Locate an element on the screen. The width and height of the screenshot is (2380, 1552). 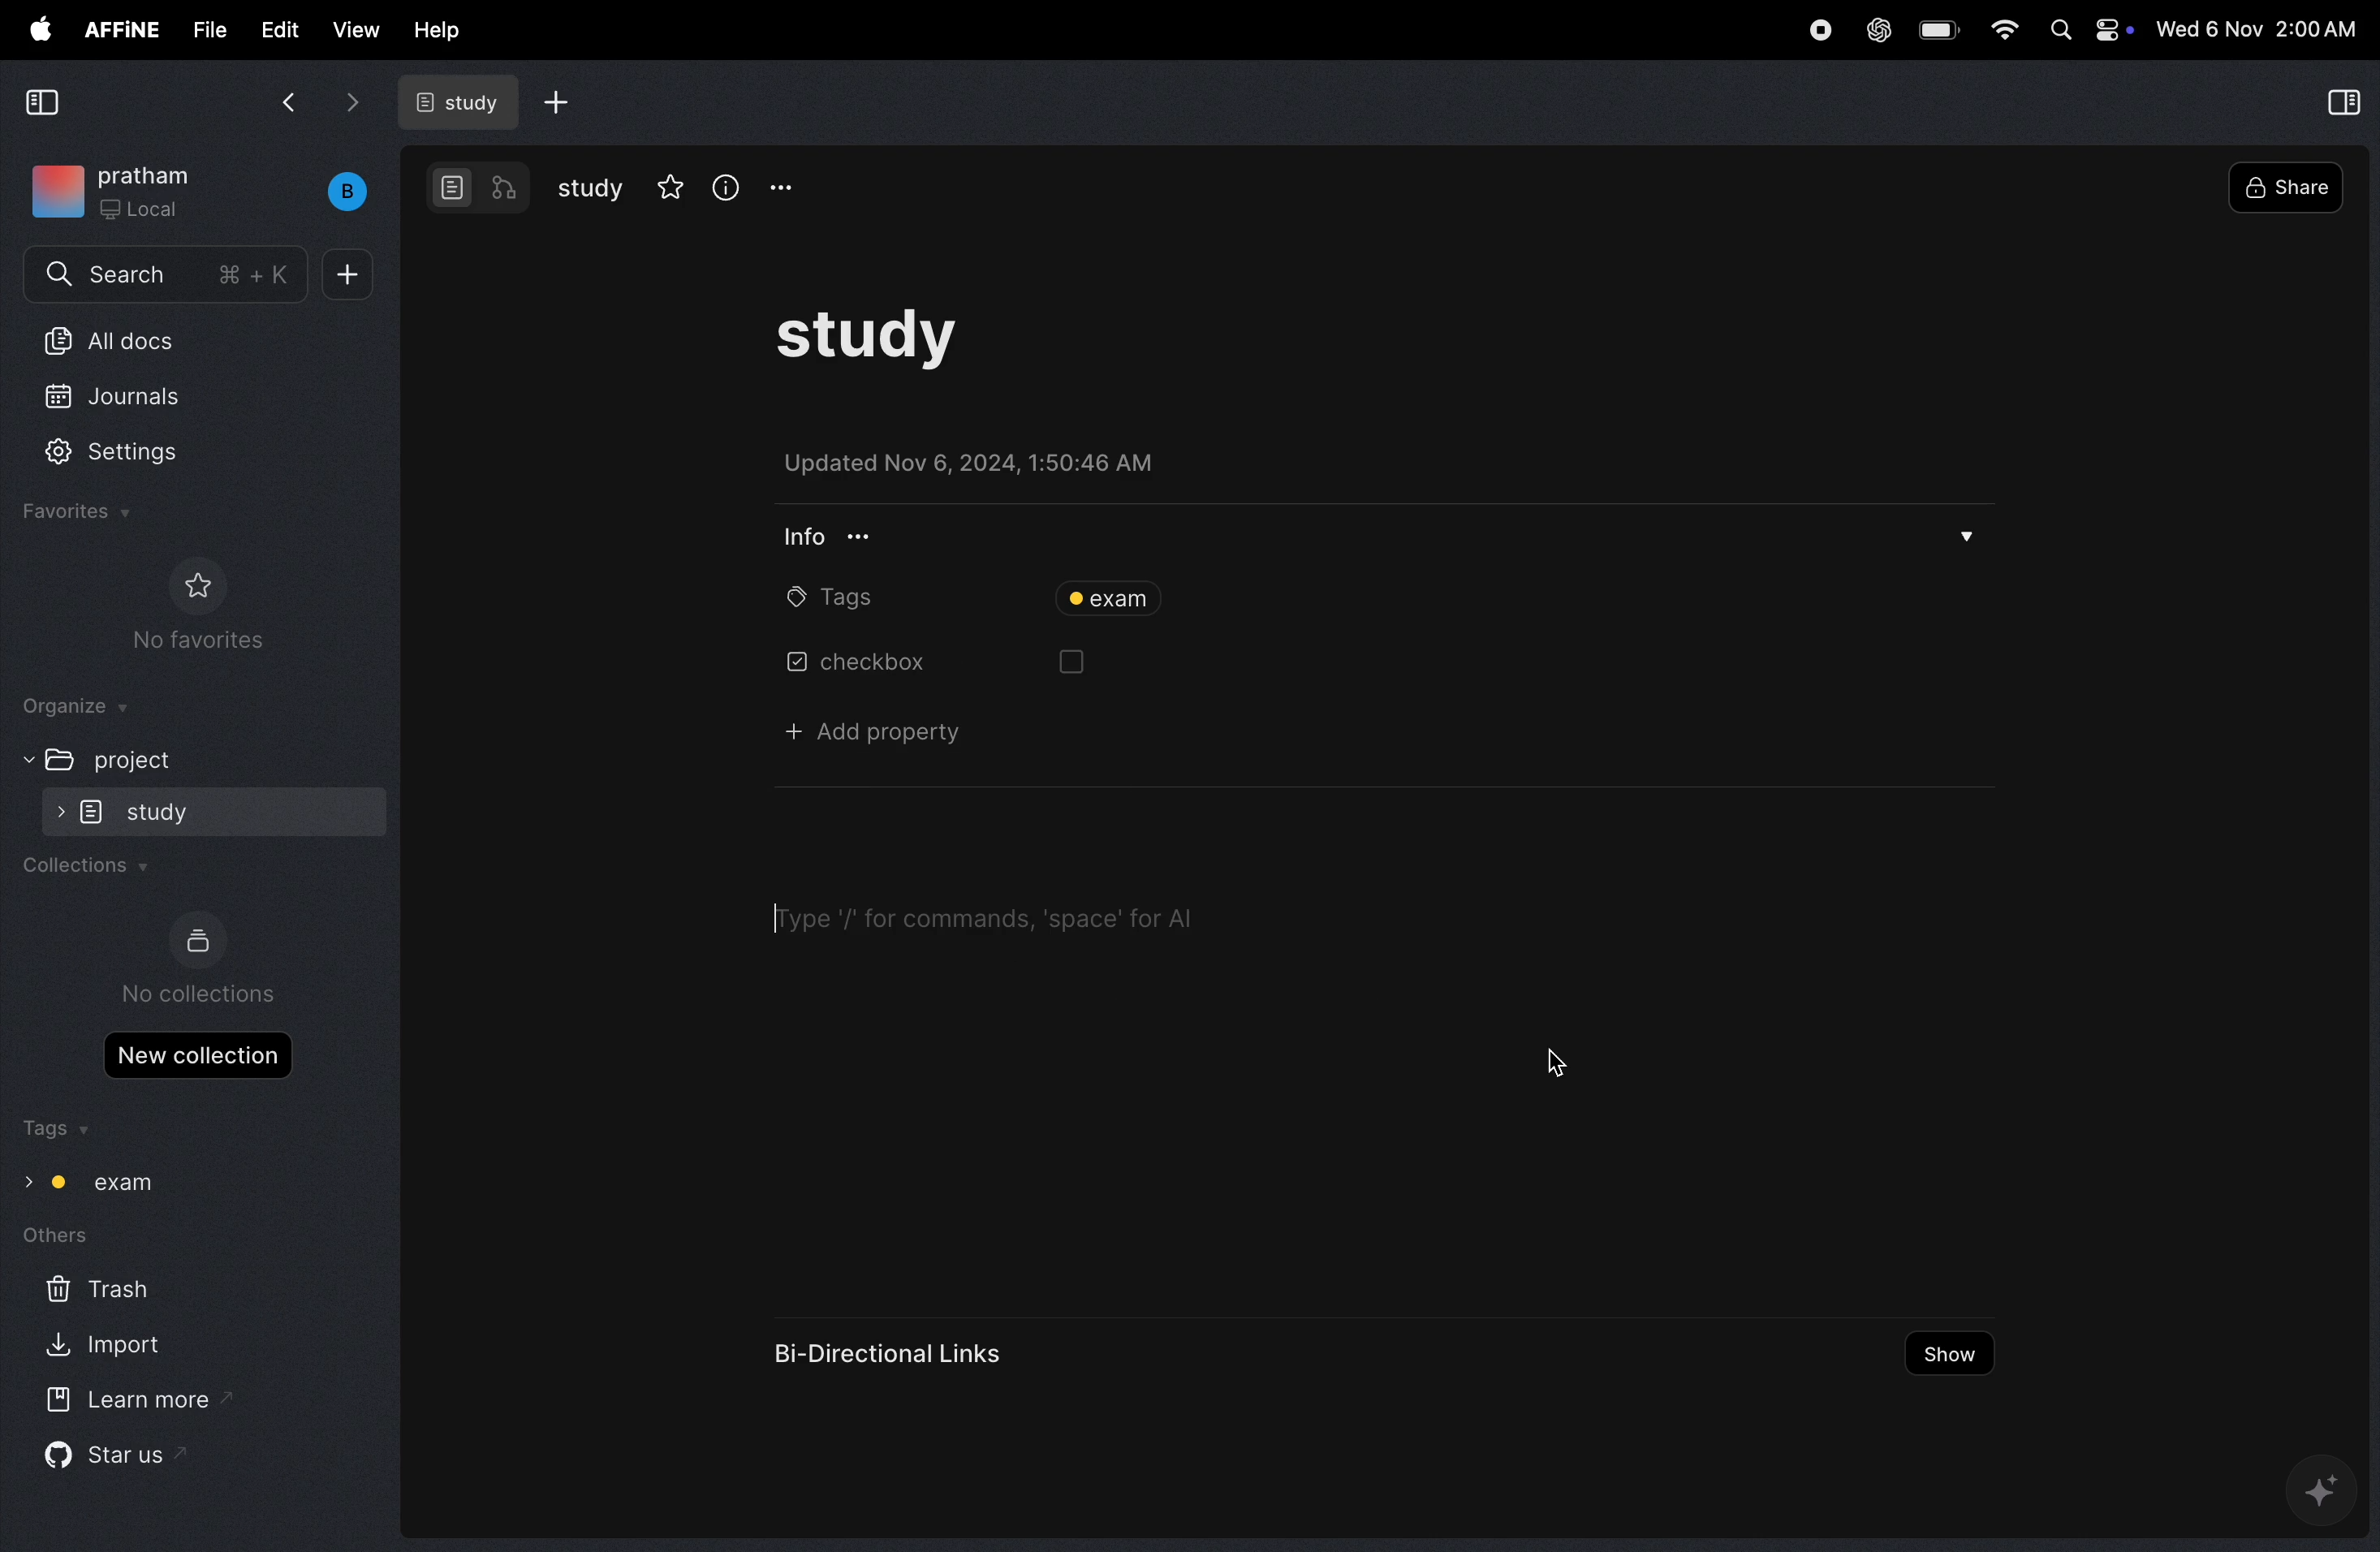
add property is located at coordinates (871, 731).